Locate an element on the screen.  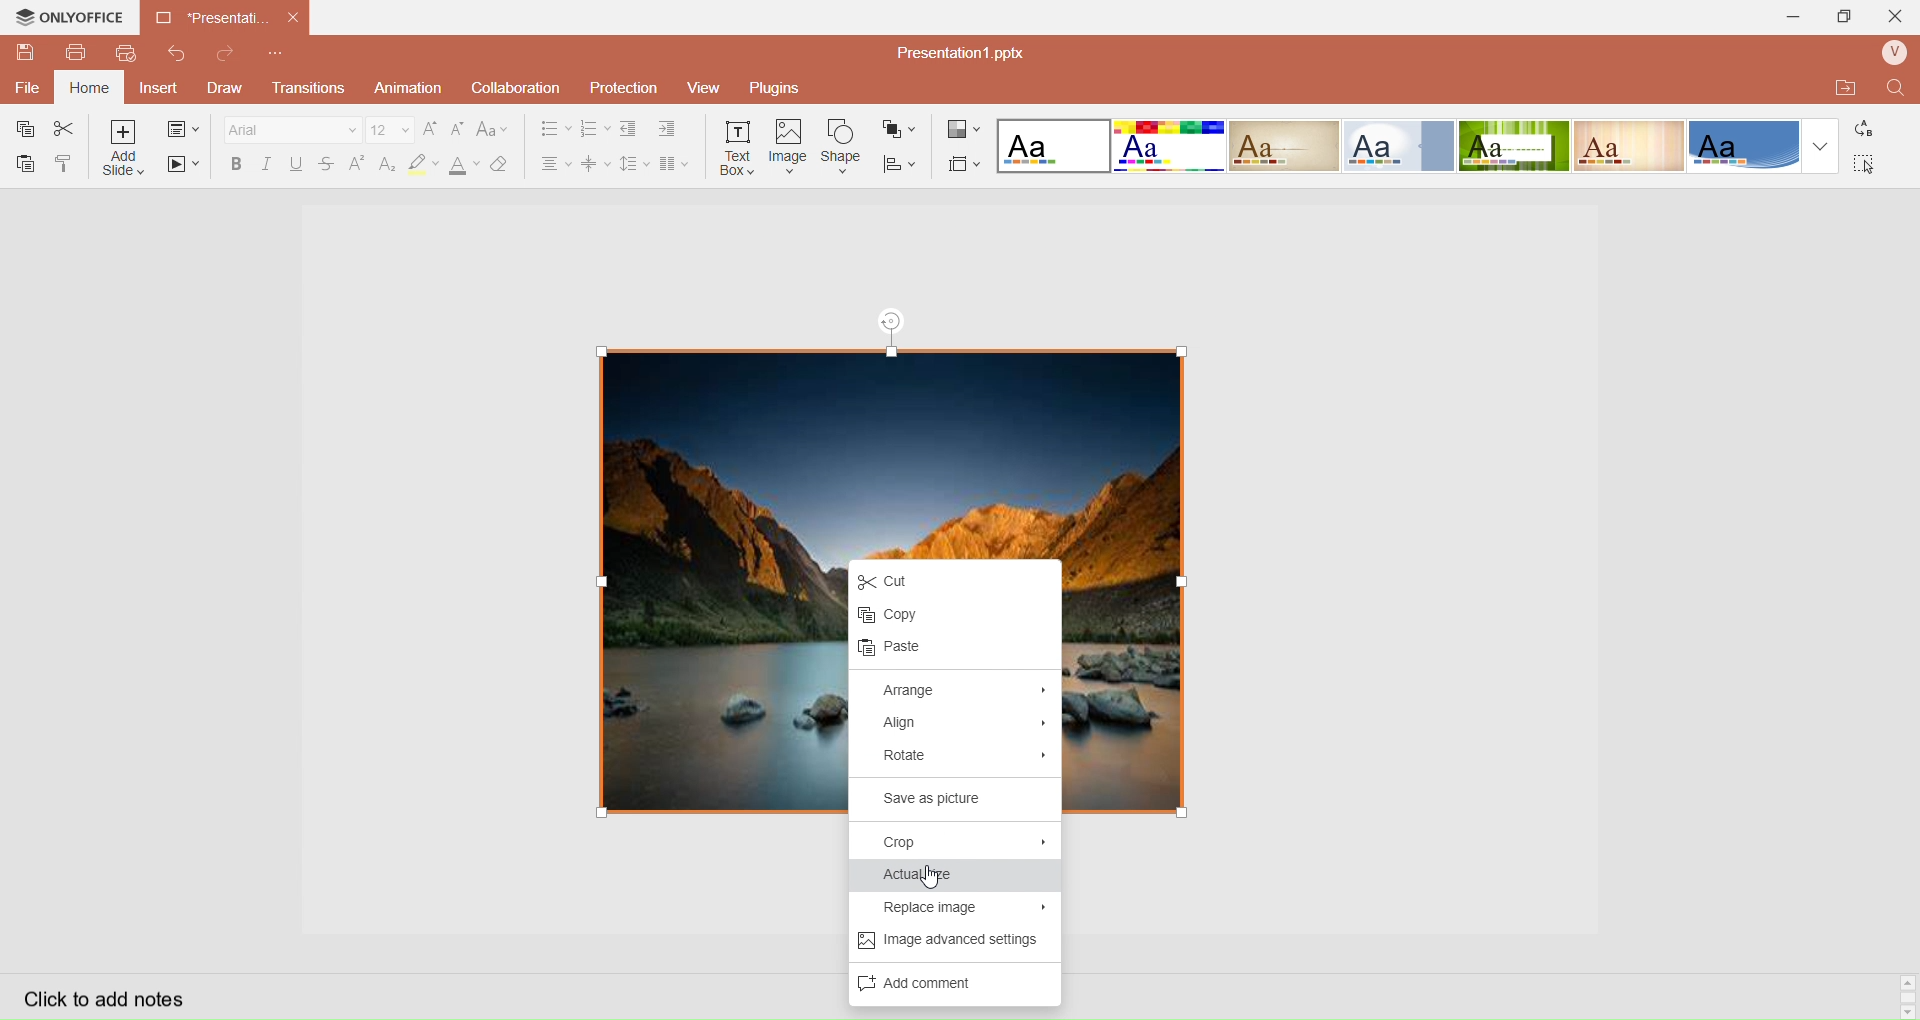
Redo is located at coordinates (225, 54).